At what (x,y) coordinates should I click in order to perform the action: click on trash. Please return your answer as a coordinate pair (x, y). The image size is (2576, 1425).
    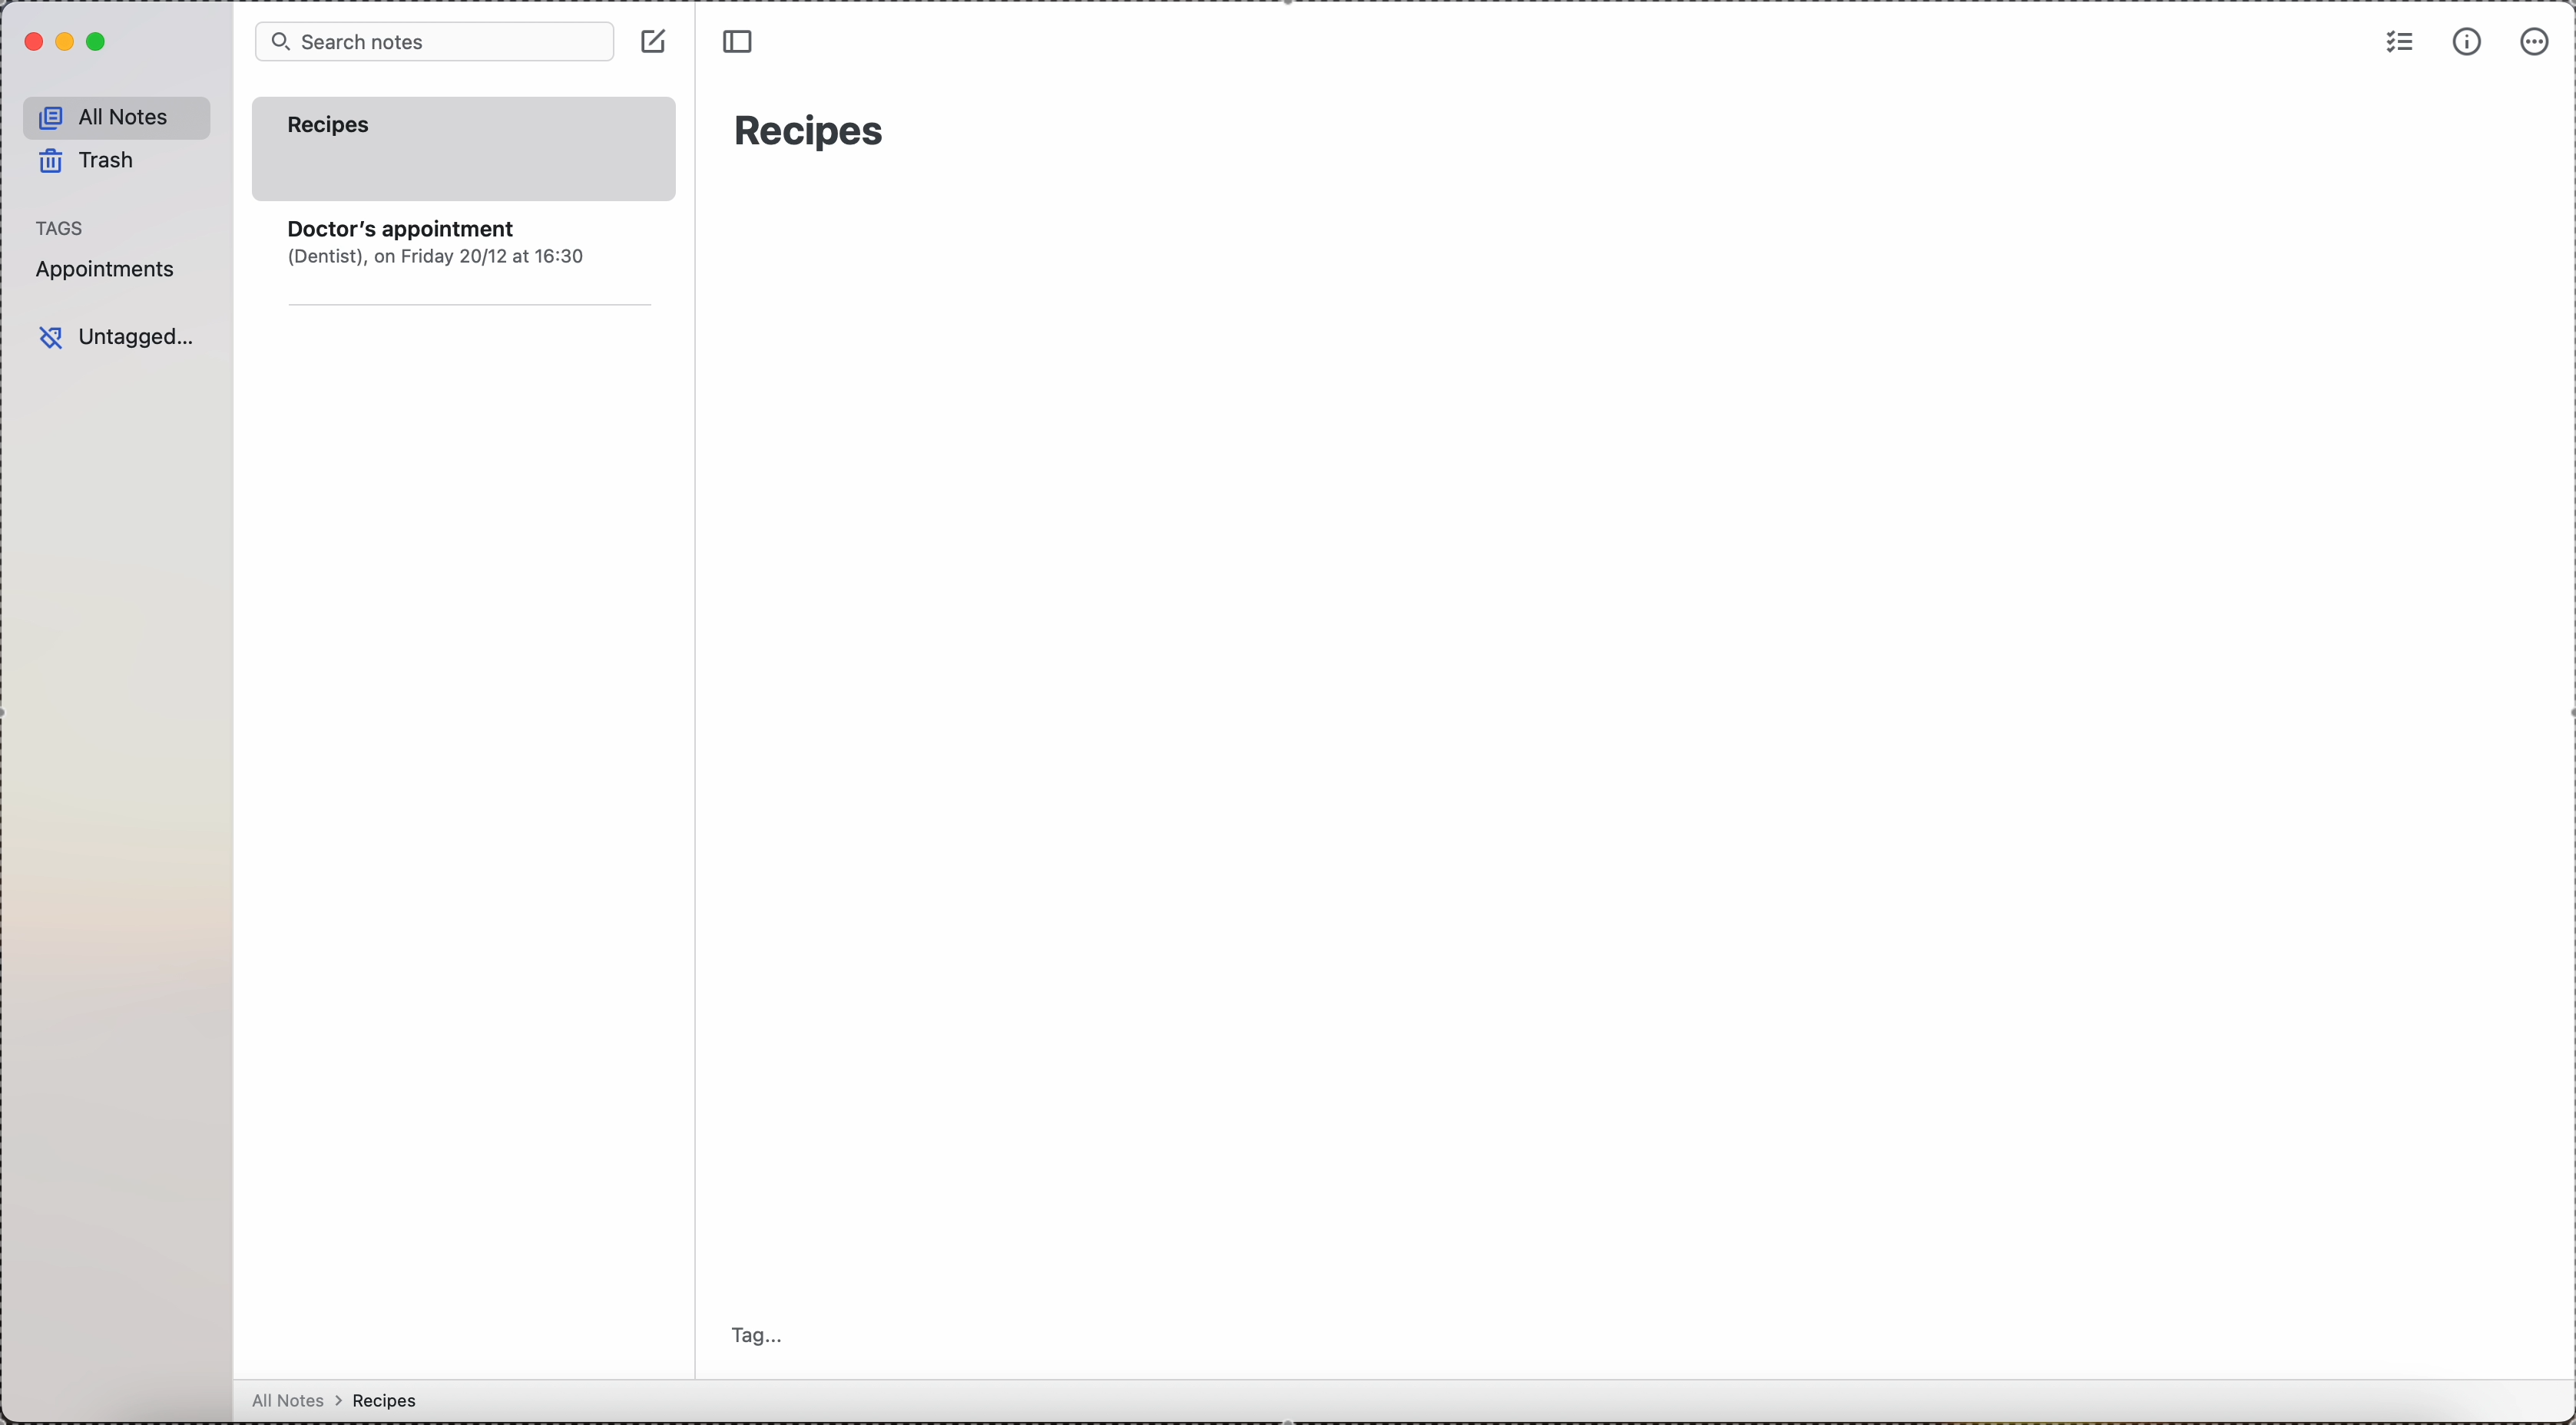
    Looking at the image, I should click on (98, 159).